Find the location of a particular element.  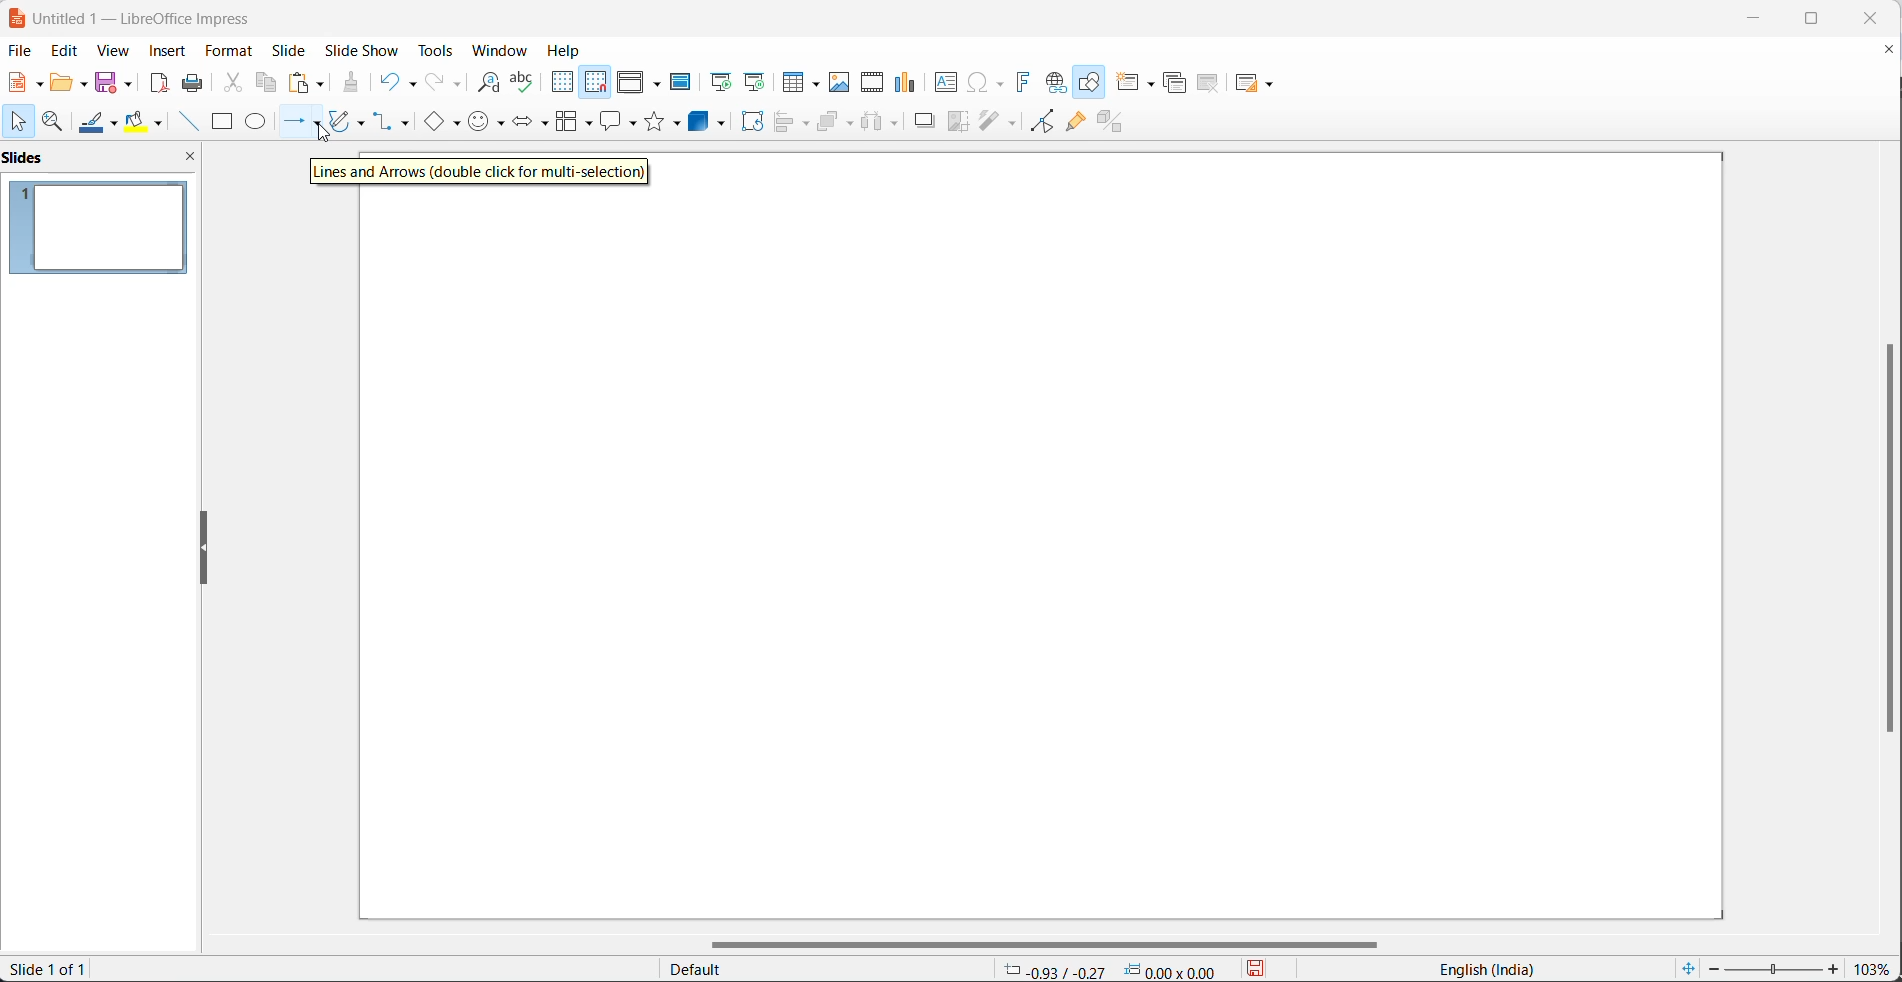

start from current slide is located at coordinates (753, 81).